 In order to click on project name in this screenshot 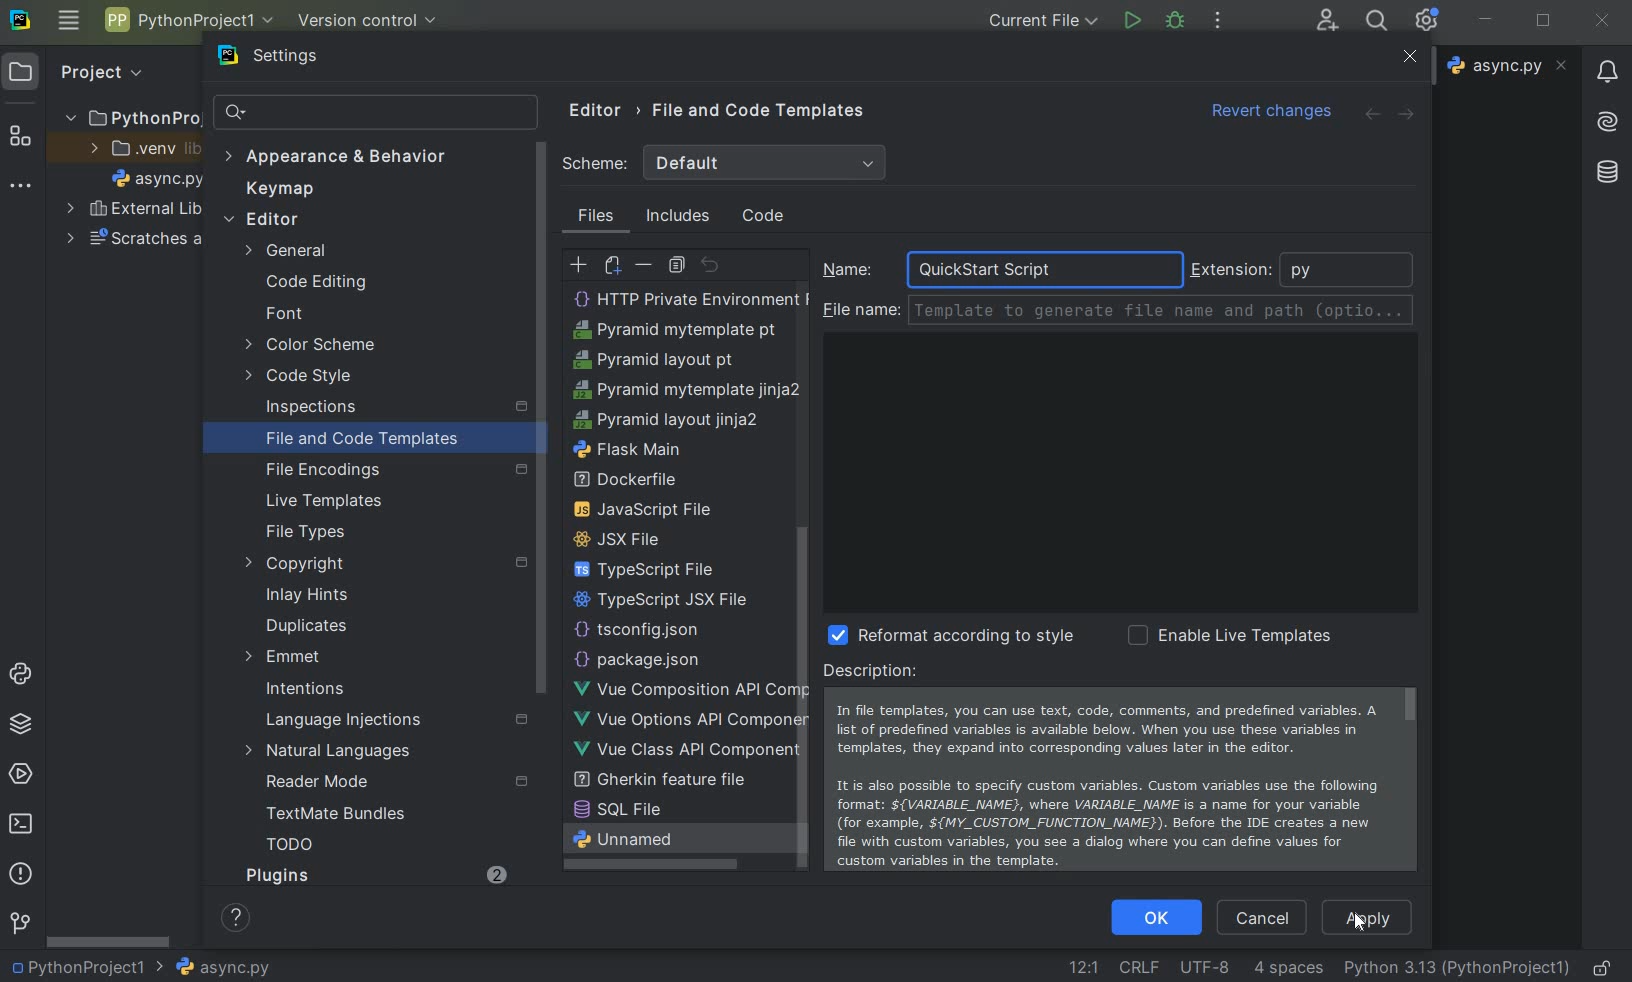, I will do `click(86, 969)`.